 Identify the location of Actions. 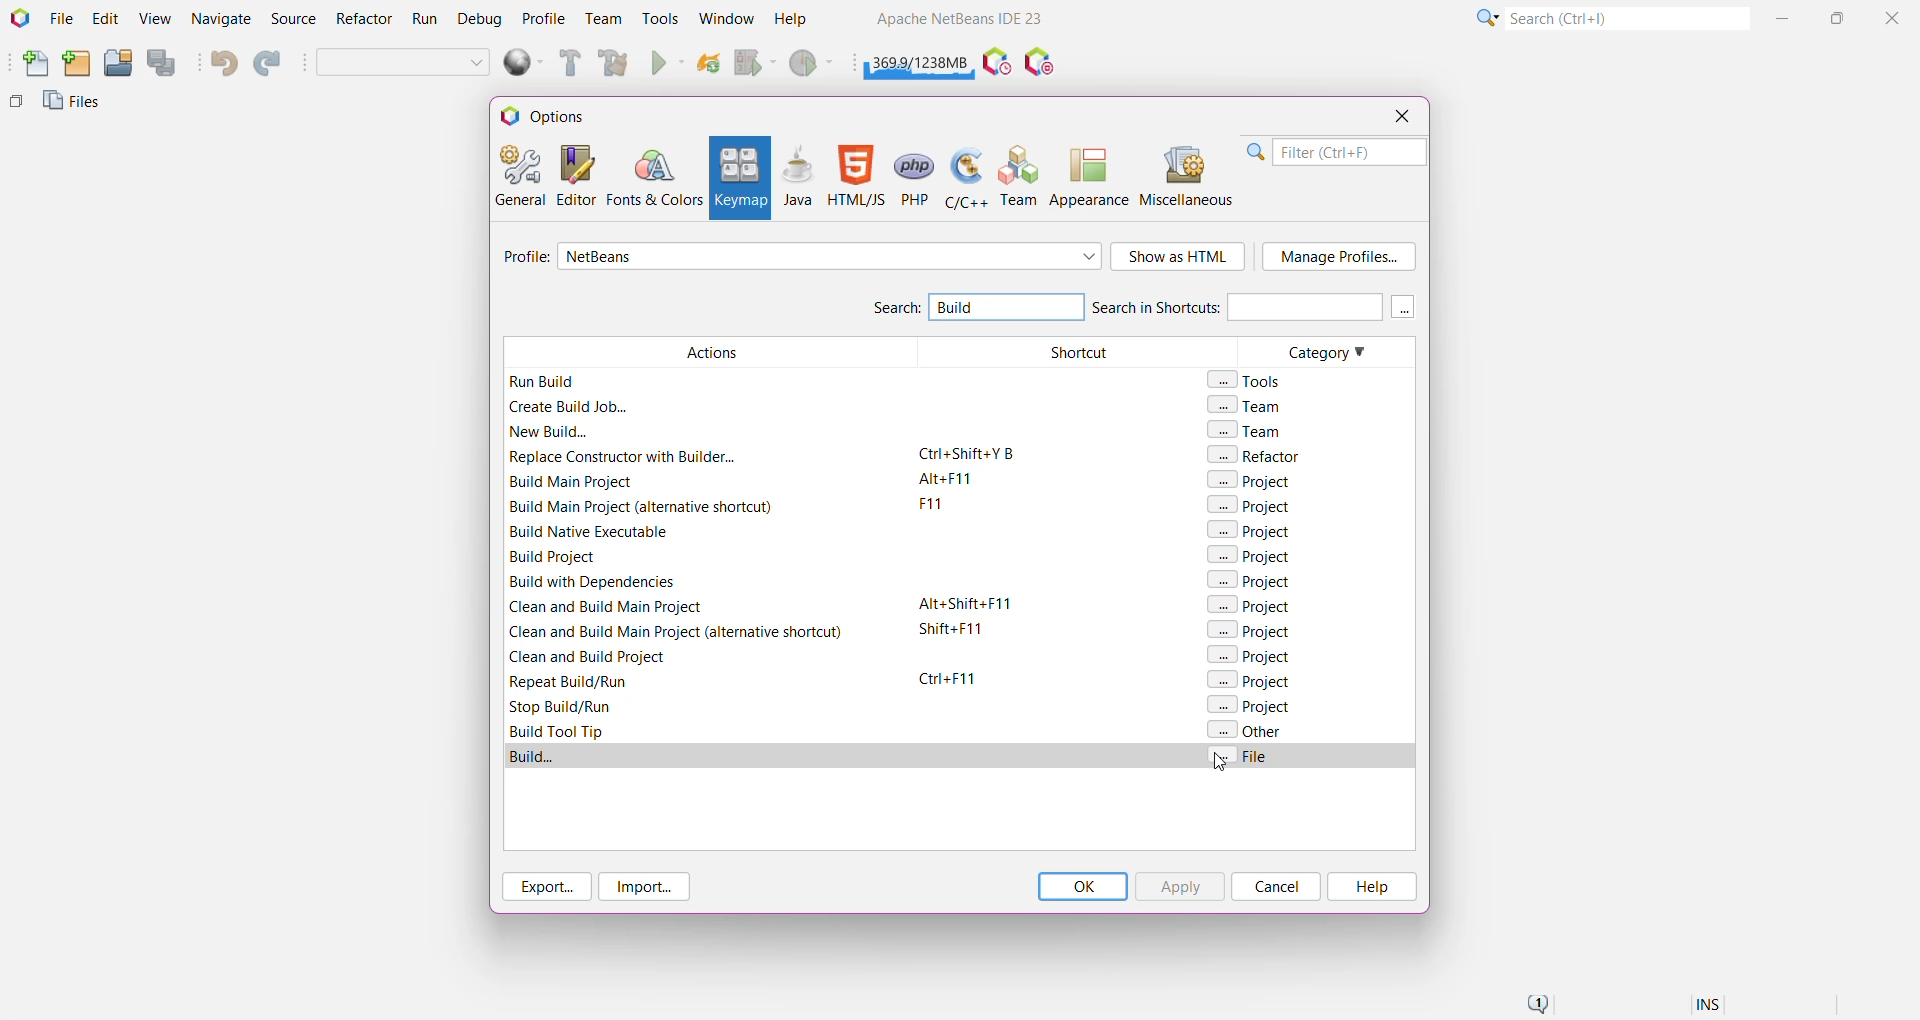
(704, 538).